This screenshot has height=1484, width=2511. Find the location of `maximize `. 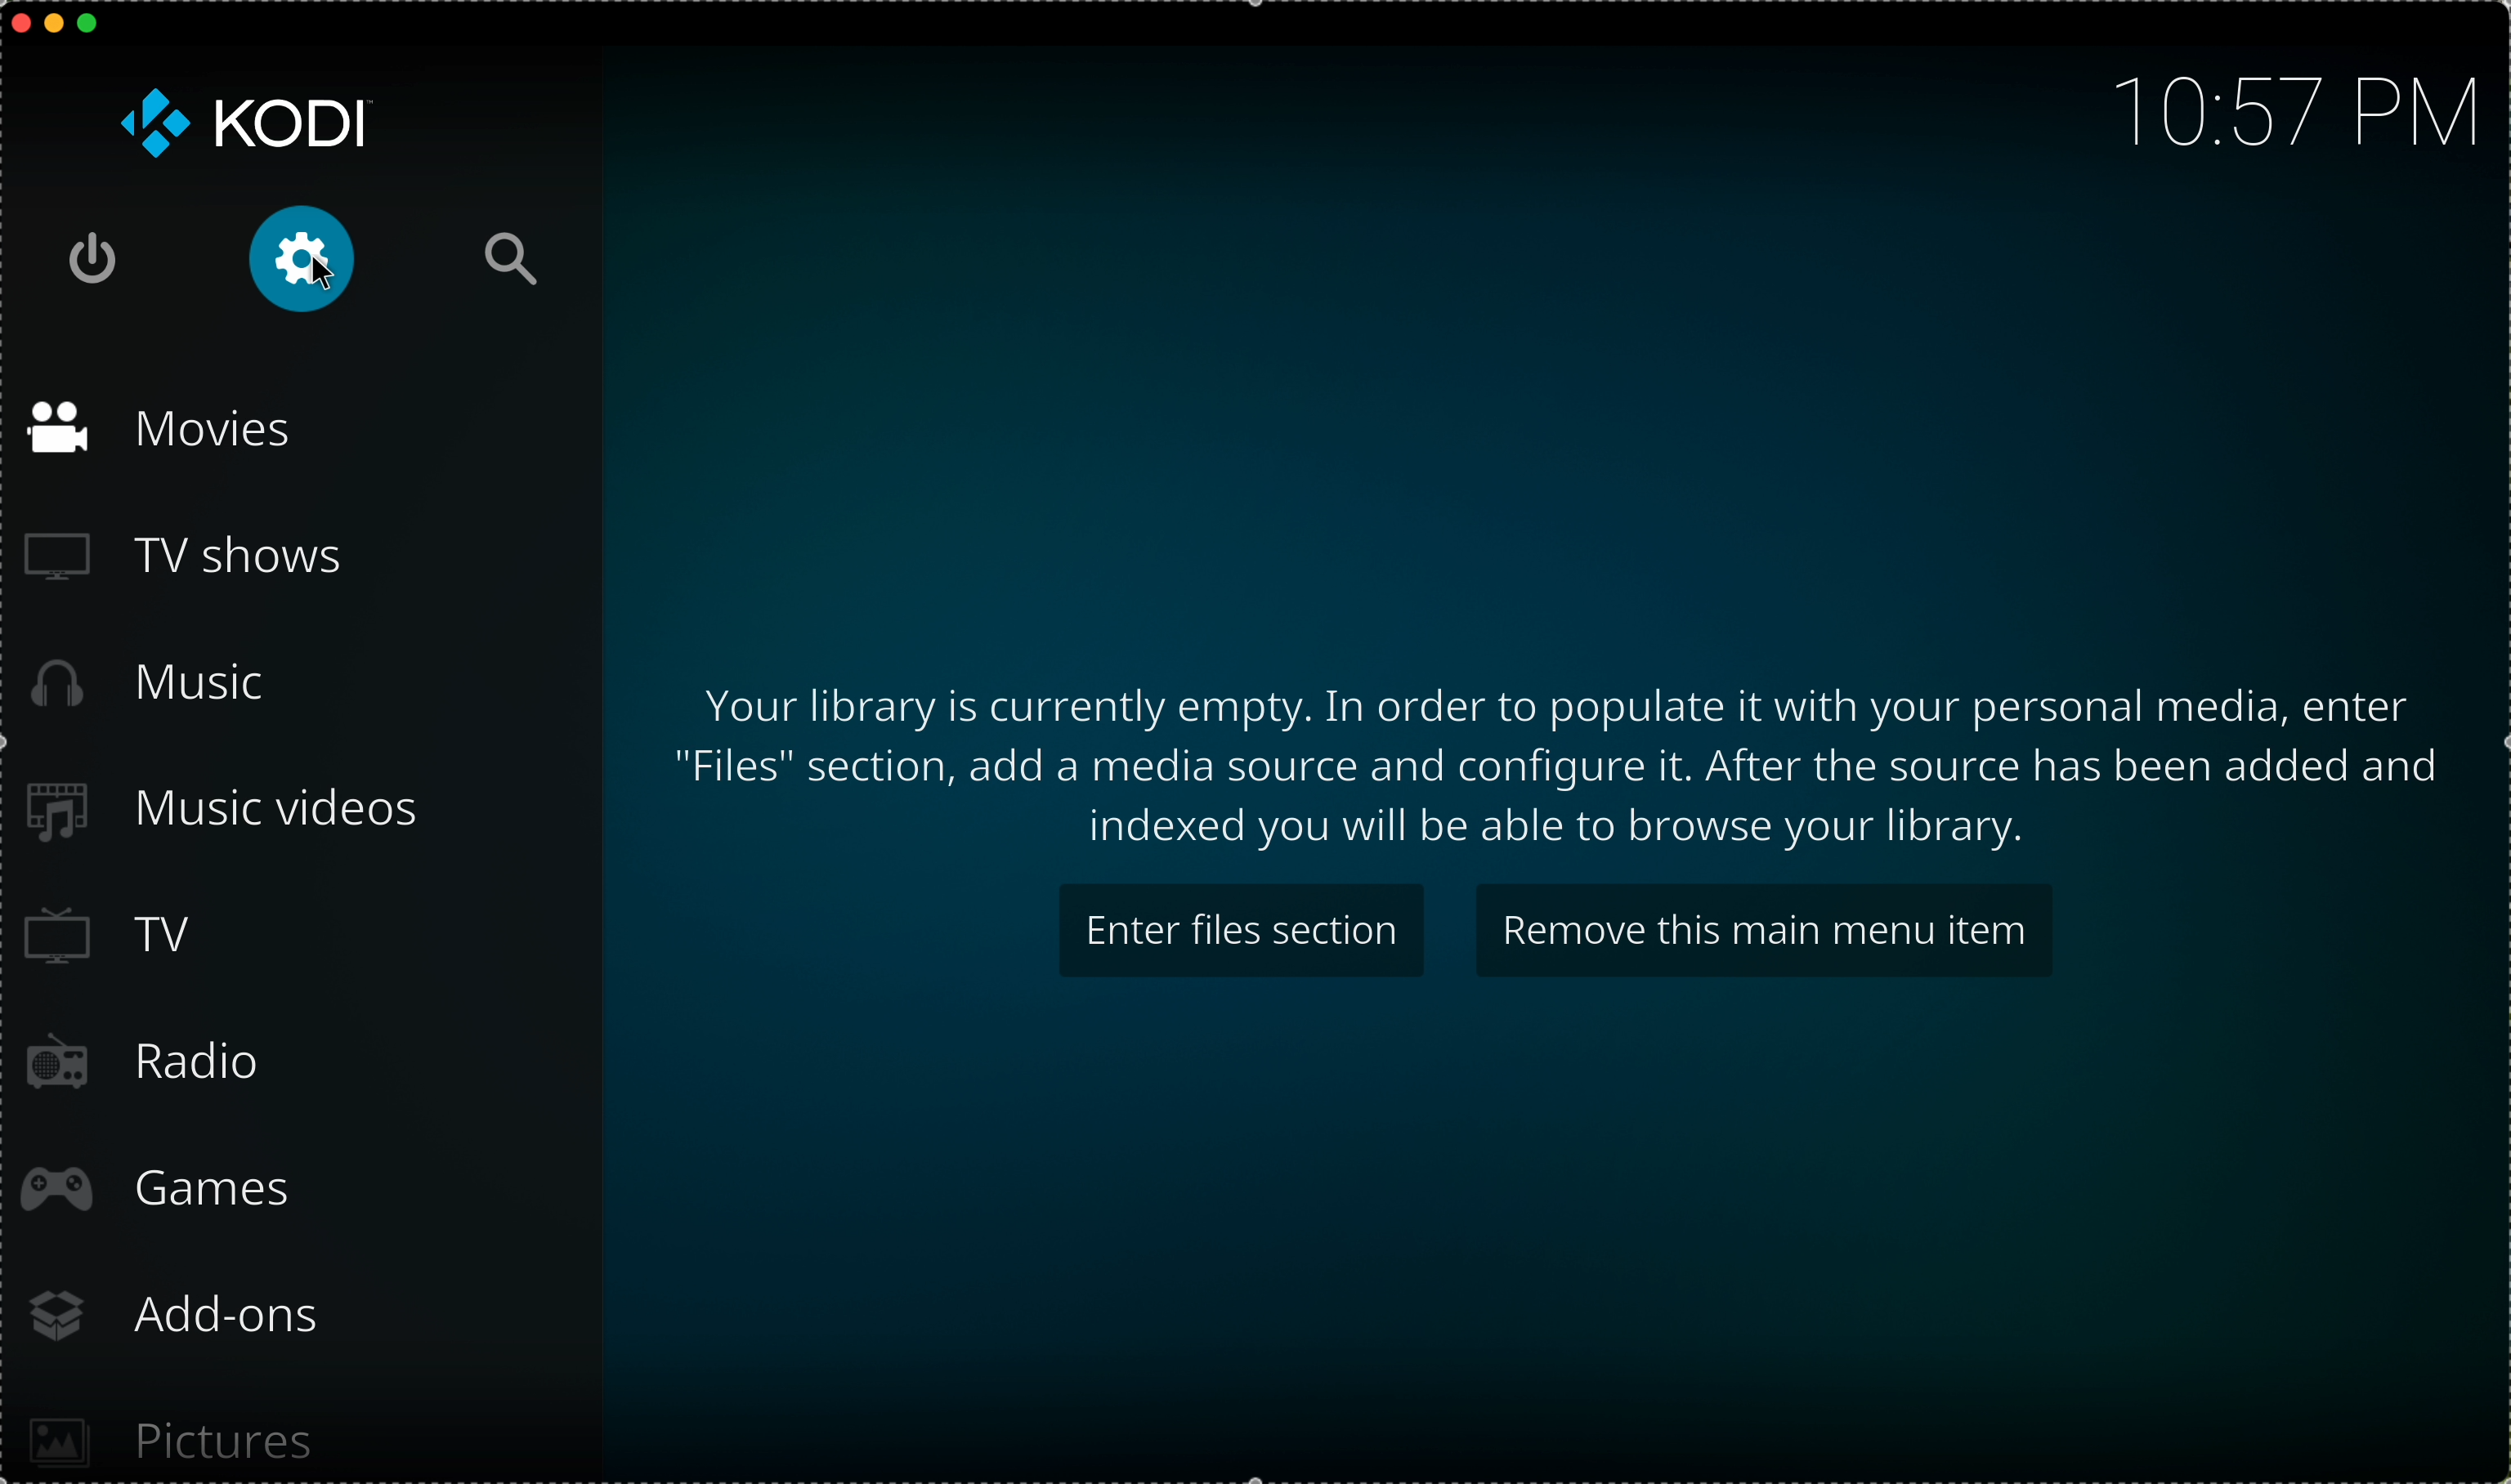

maximize  is located at coordinates (97, 25).